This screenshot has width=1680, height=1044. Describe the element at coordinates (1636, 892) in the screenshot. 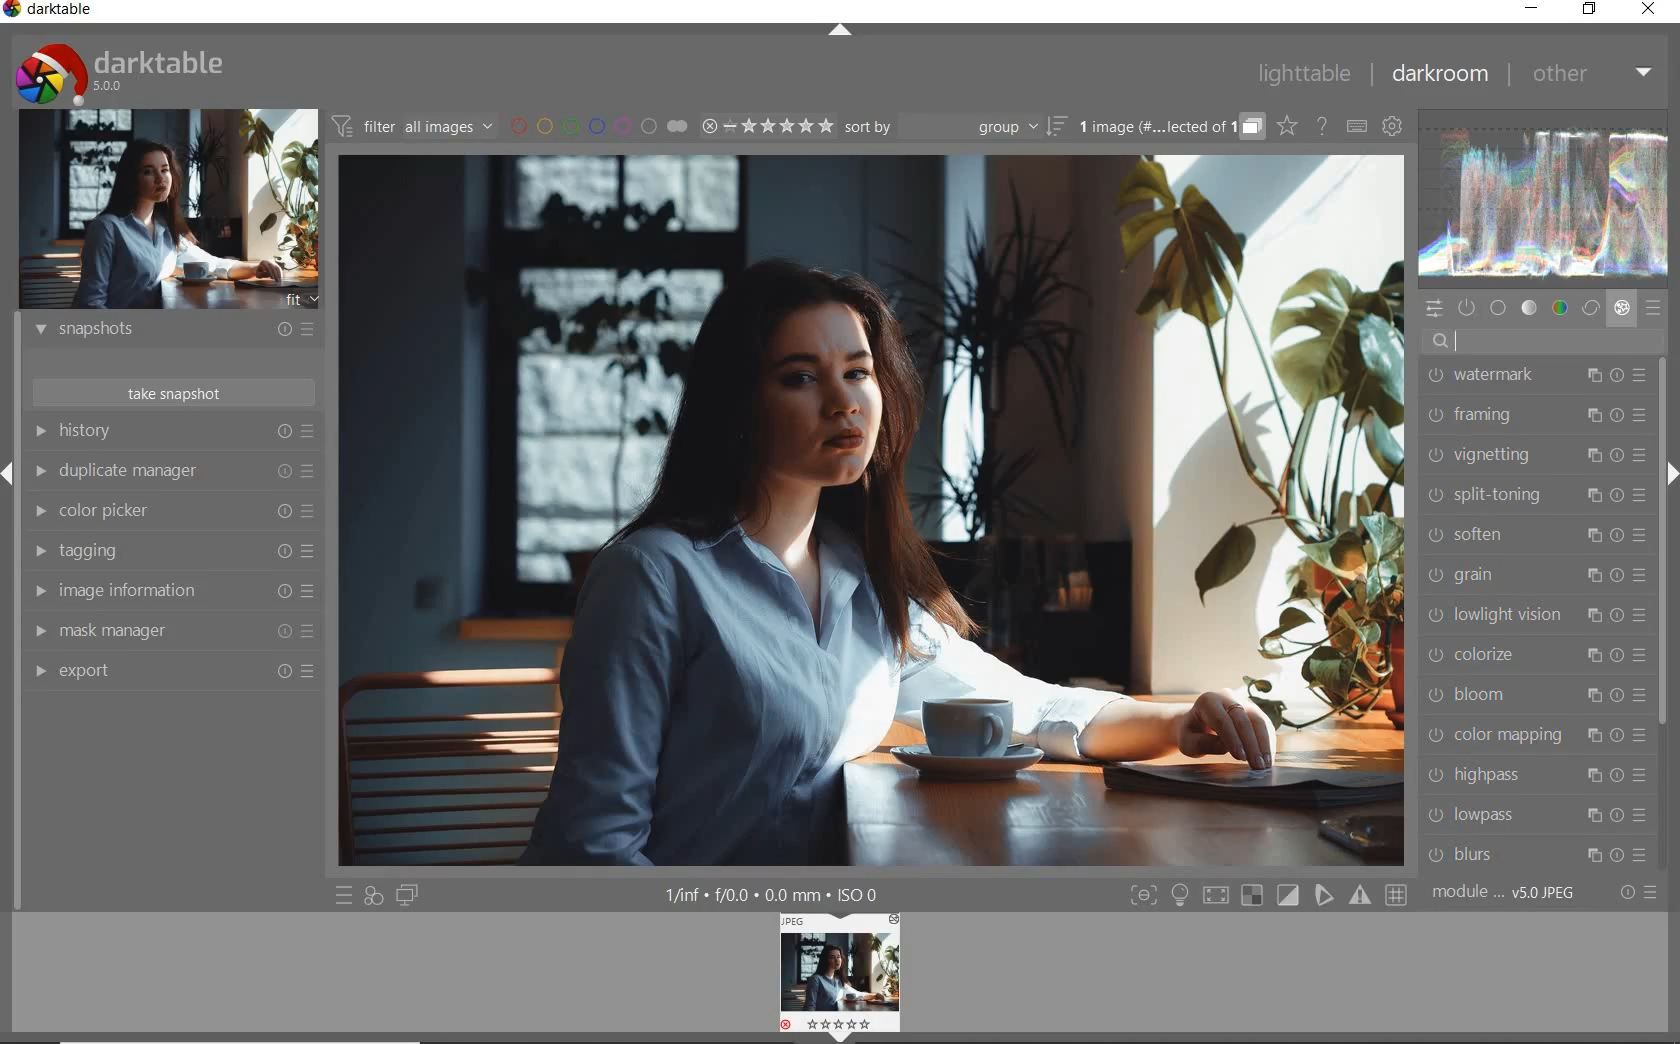

I see `reset or presets and preferences` at that location.